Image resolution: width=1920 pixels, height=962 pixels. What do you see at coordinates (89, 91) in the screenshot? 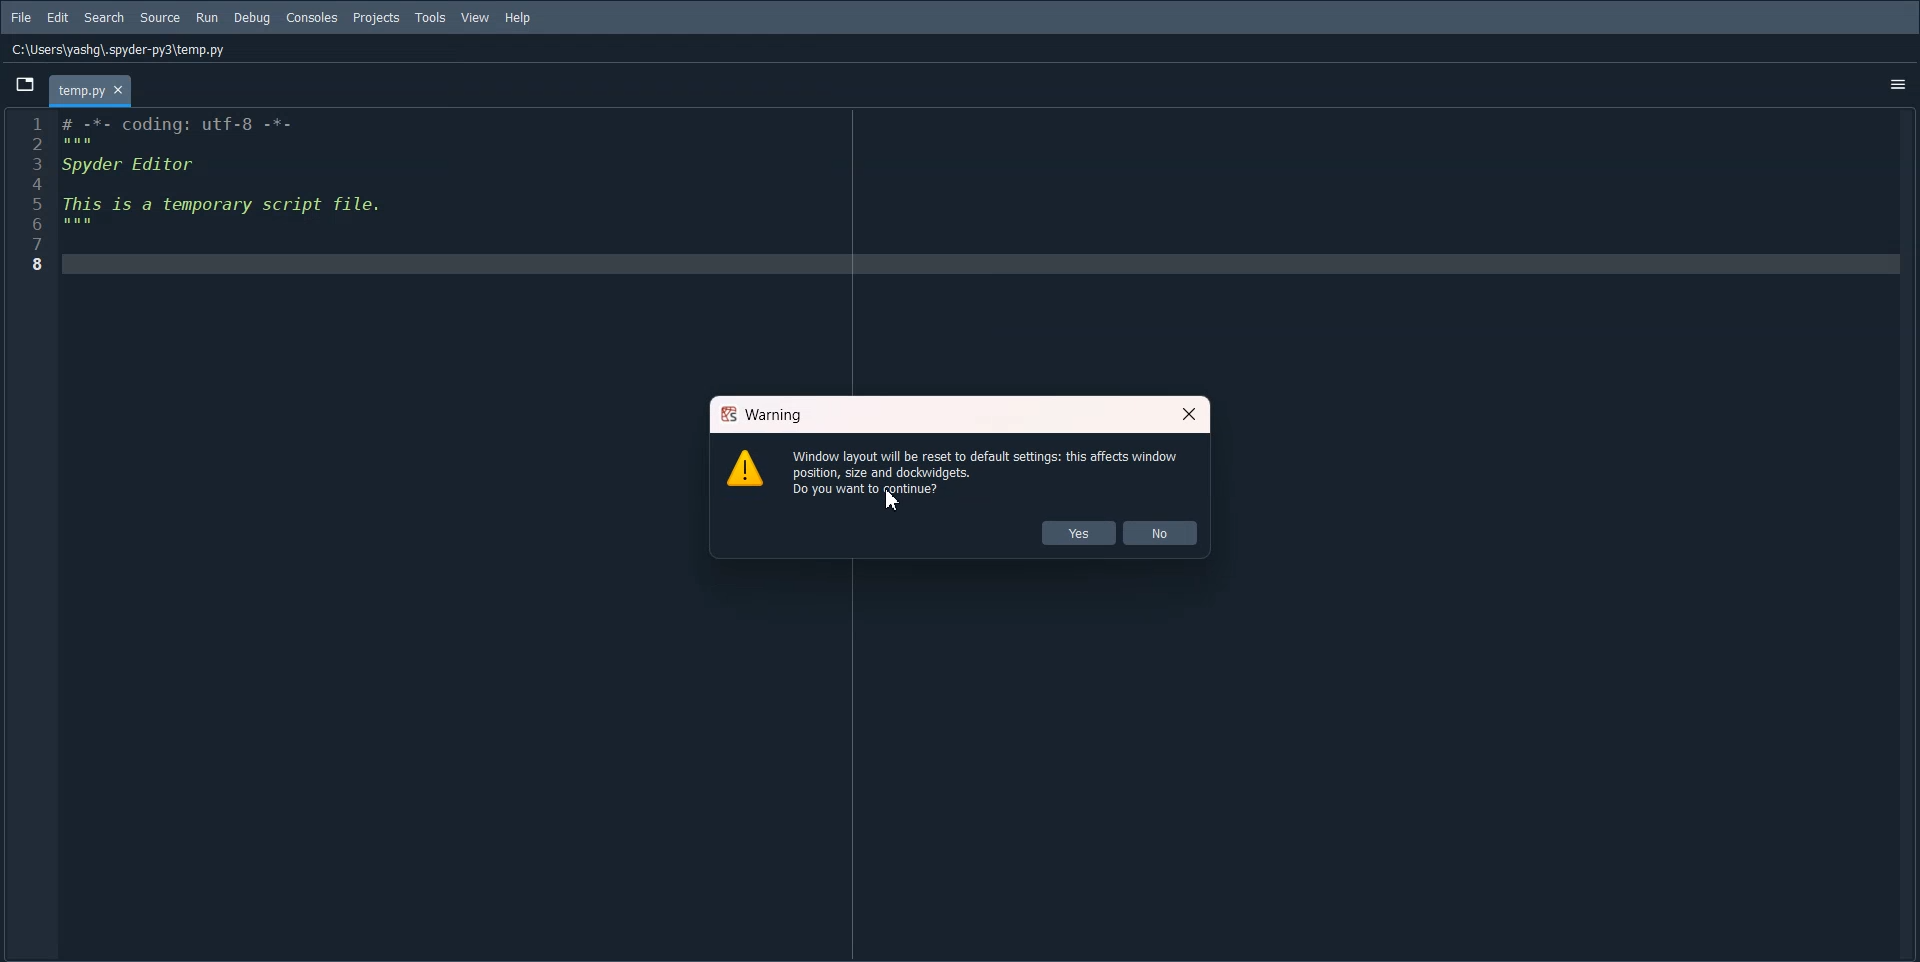
I see `tab - temp.py` at bounding box center [89, 91].